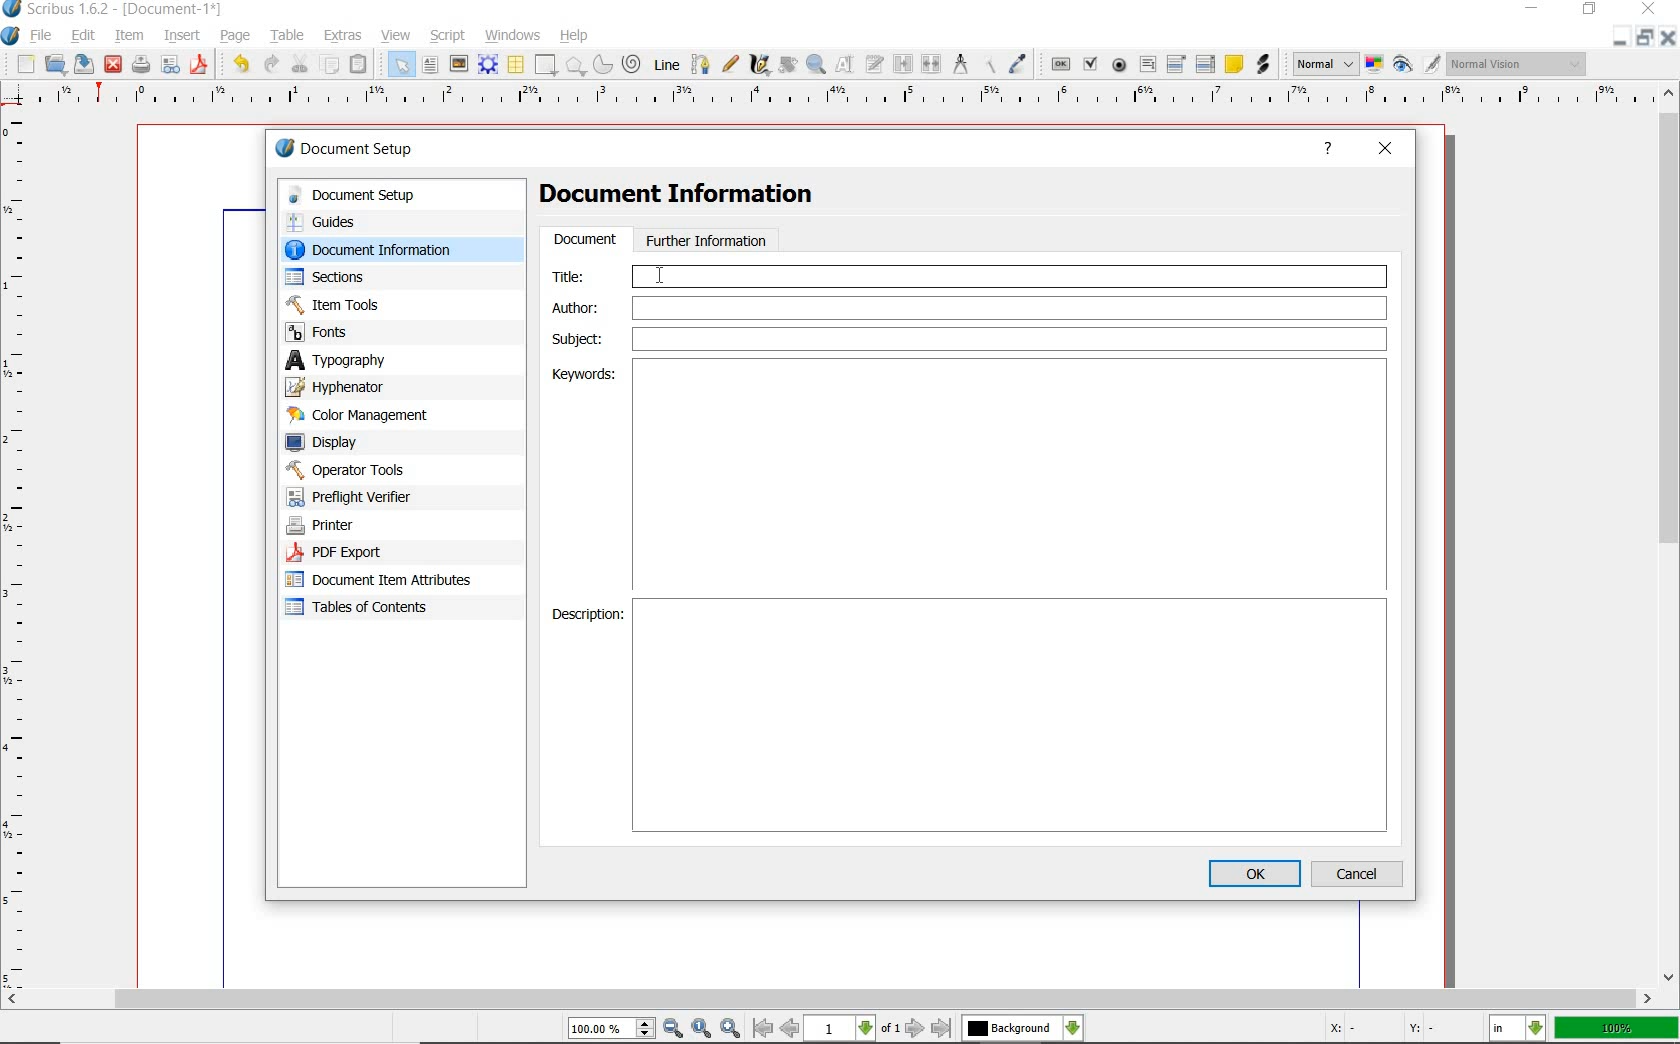 The image size is (1680, 1044). I want to click on move to next or previous page, so click(854, 1029).